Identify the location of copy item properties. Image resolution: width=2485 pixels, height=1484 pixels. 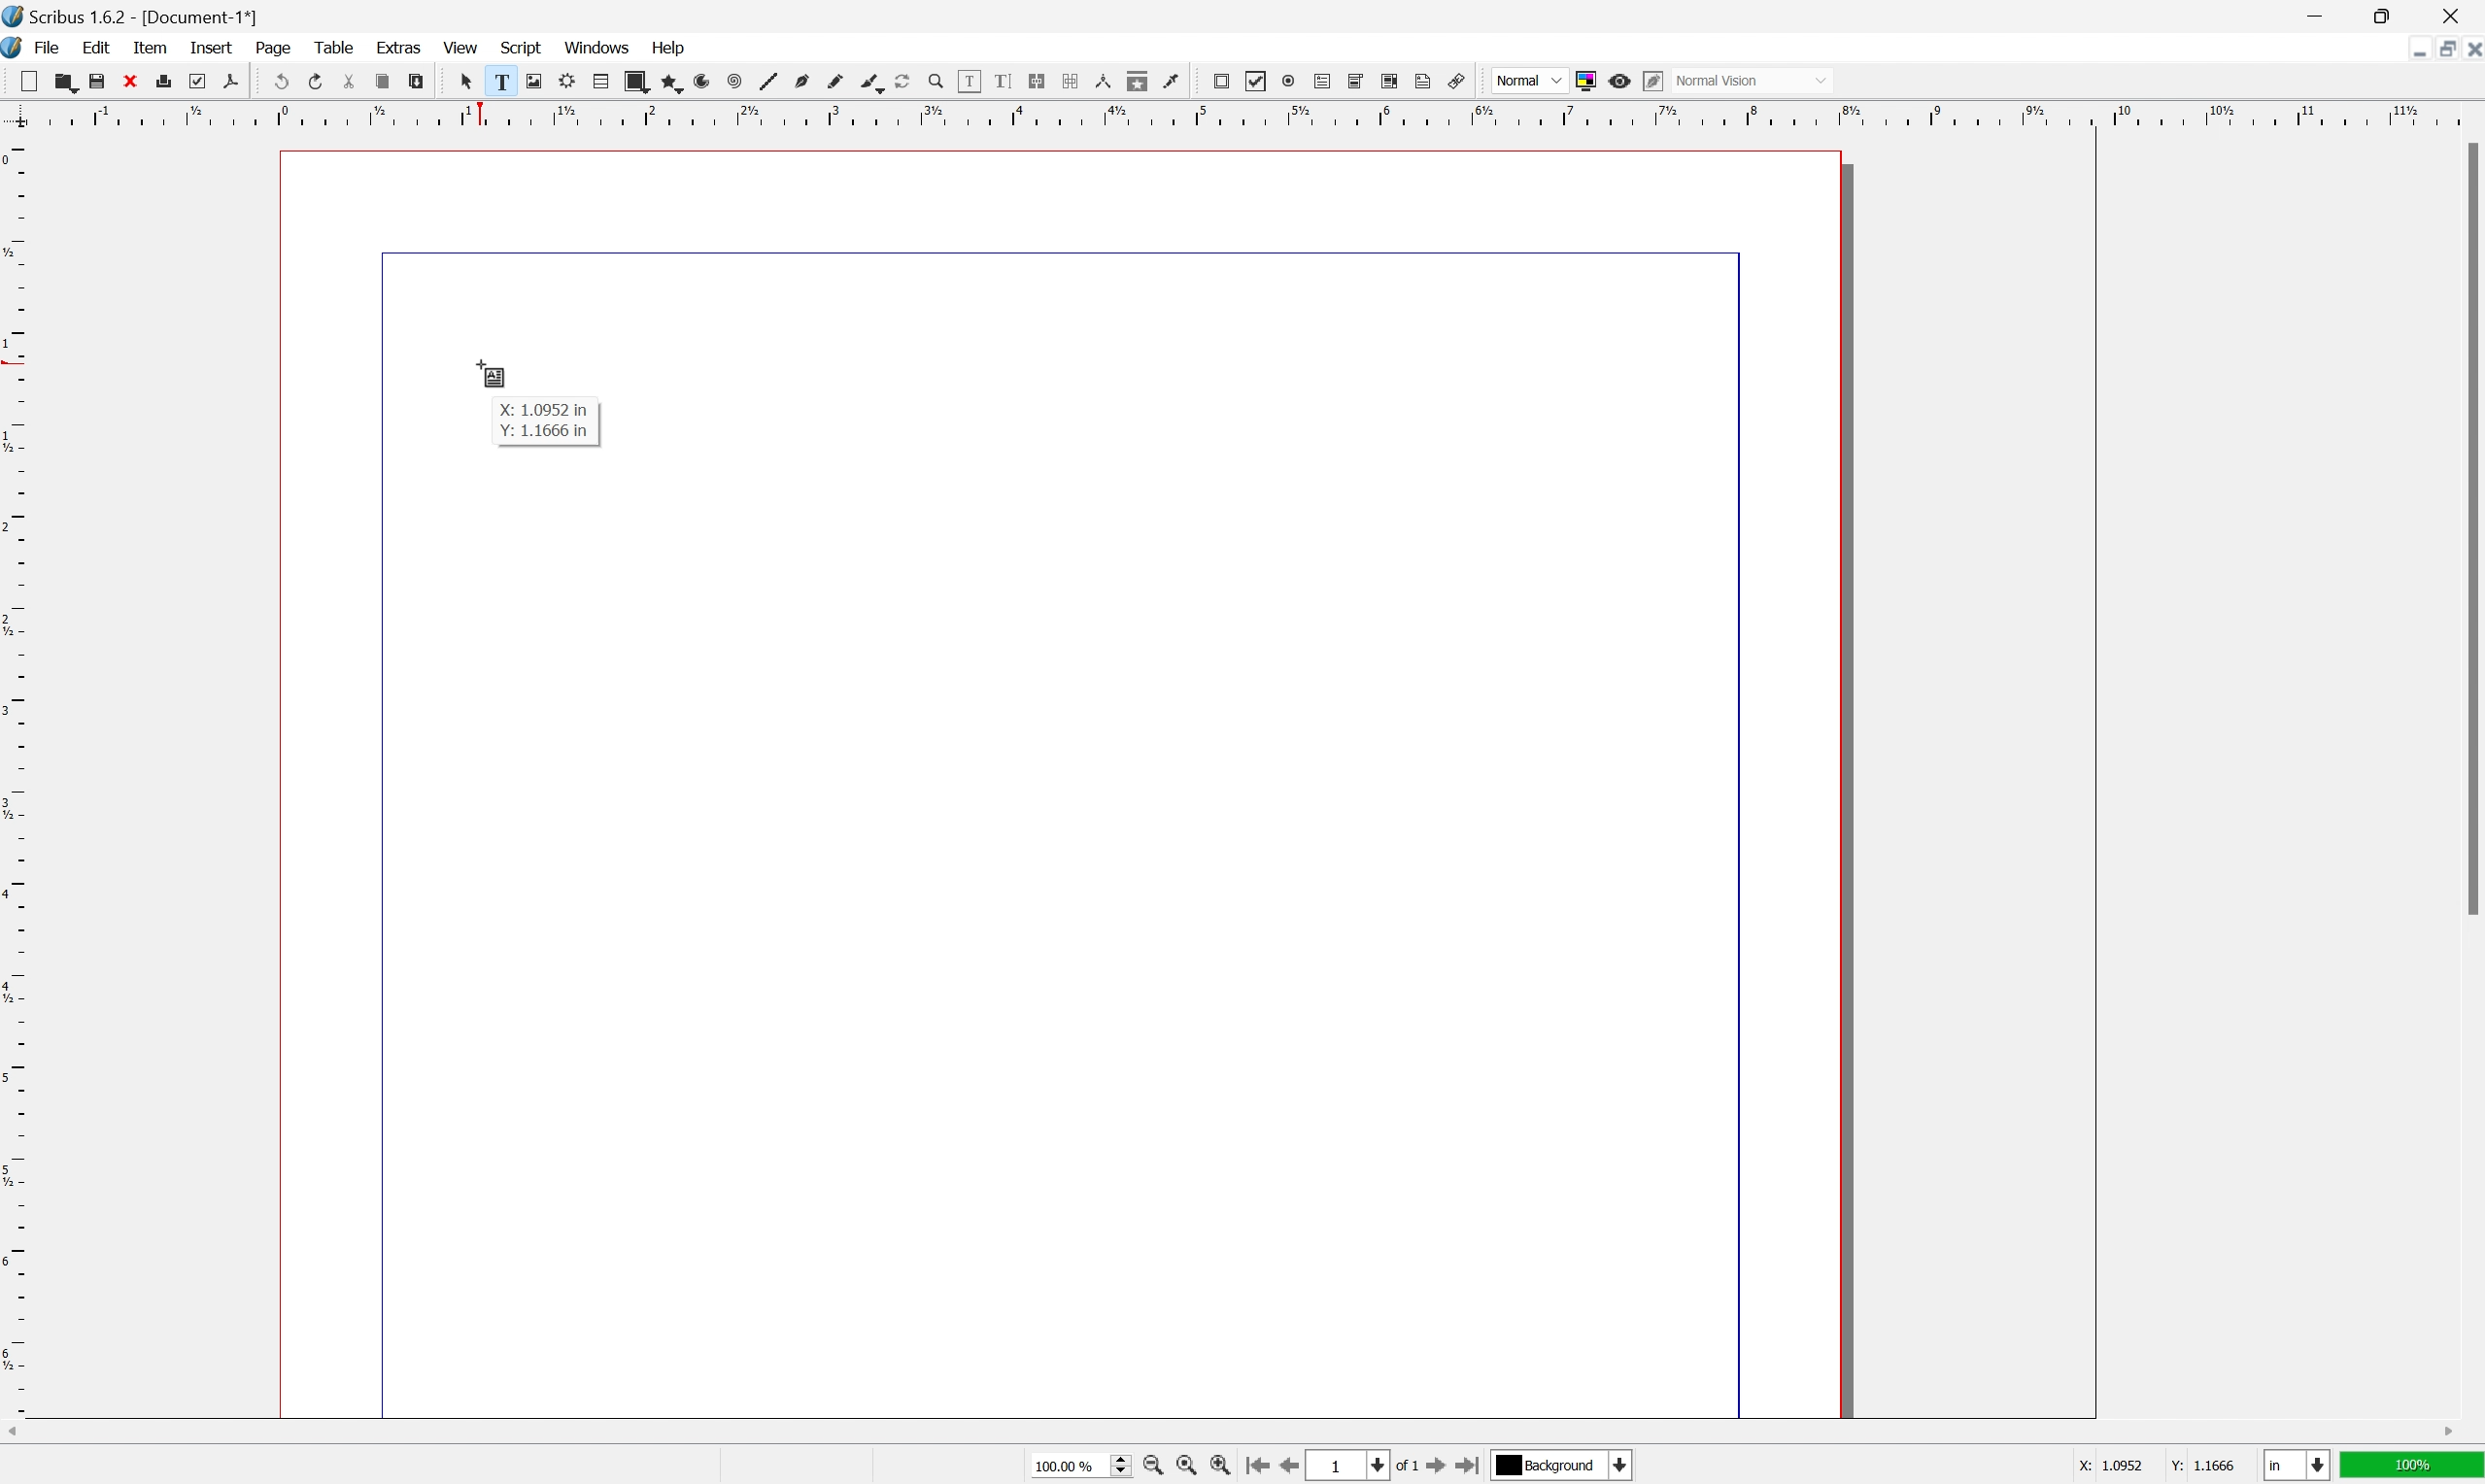
(1136, 81).